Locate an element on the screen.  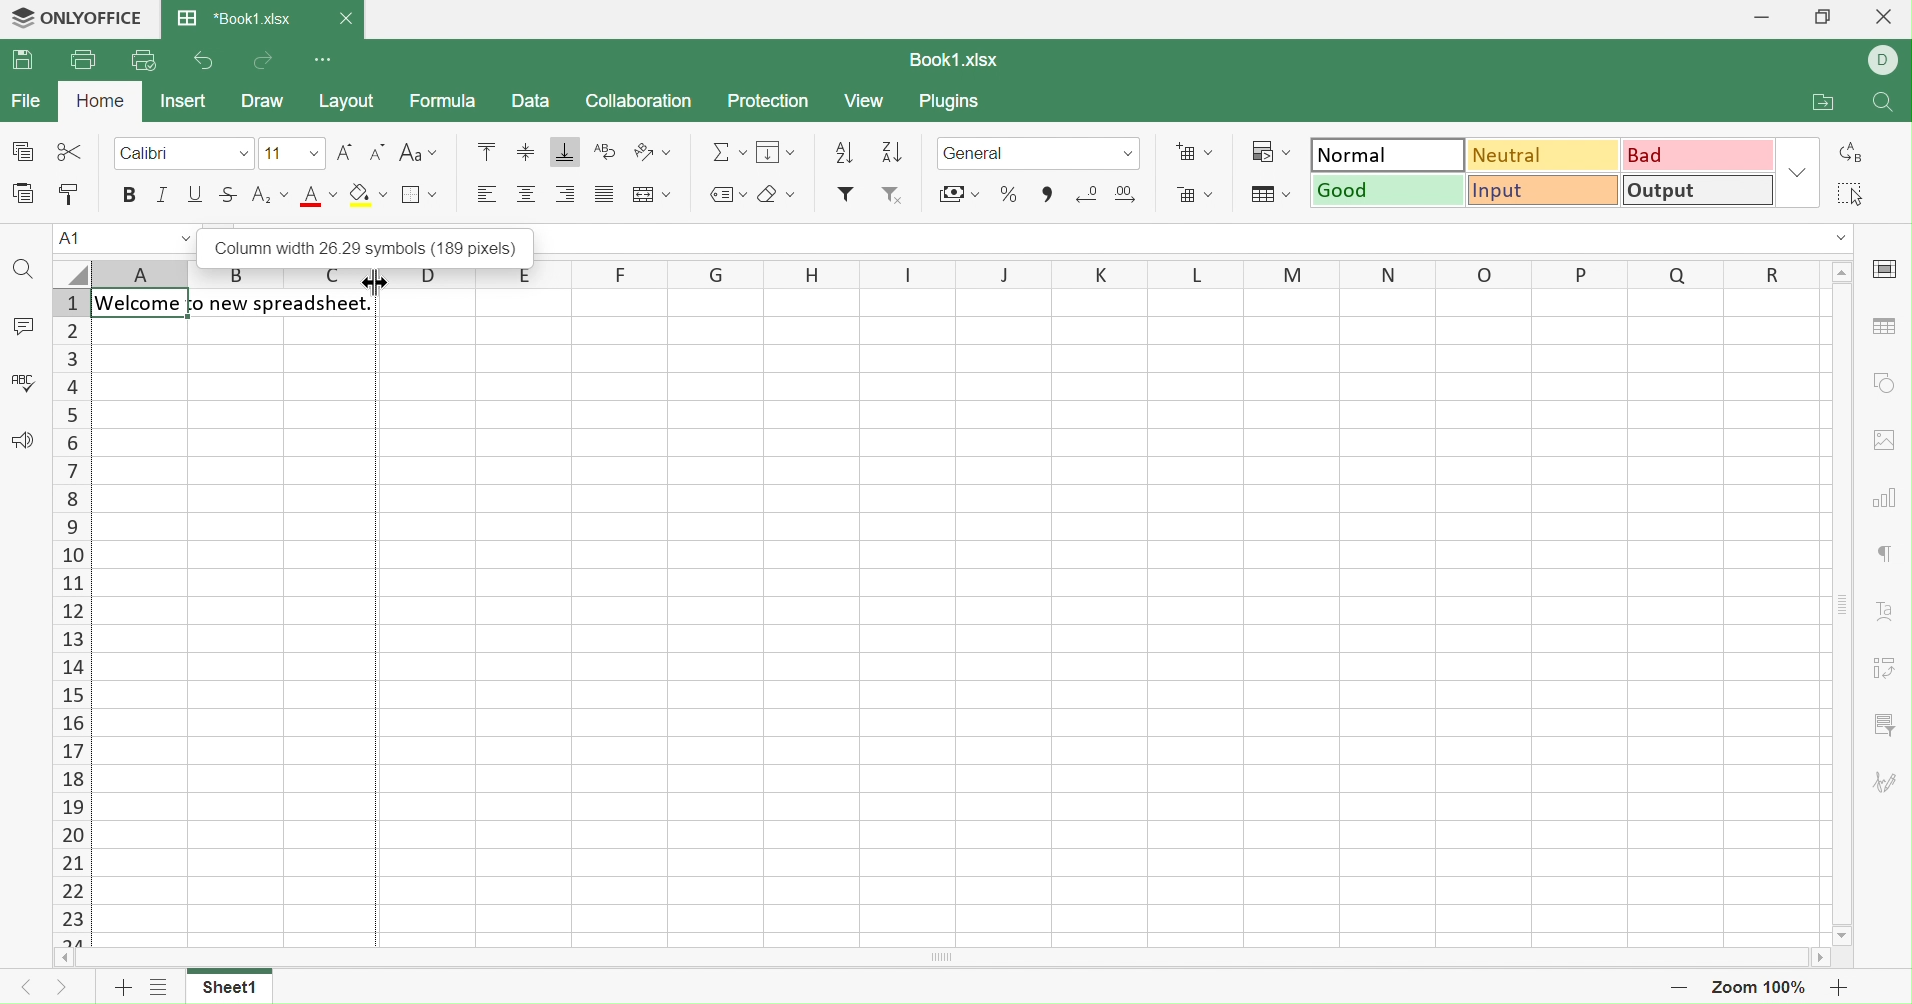
Underline is located at coordinates (197, 194).